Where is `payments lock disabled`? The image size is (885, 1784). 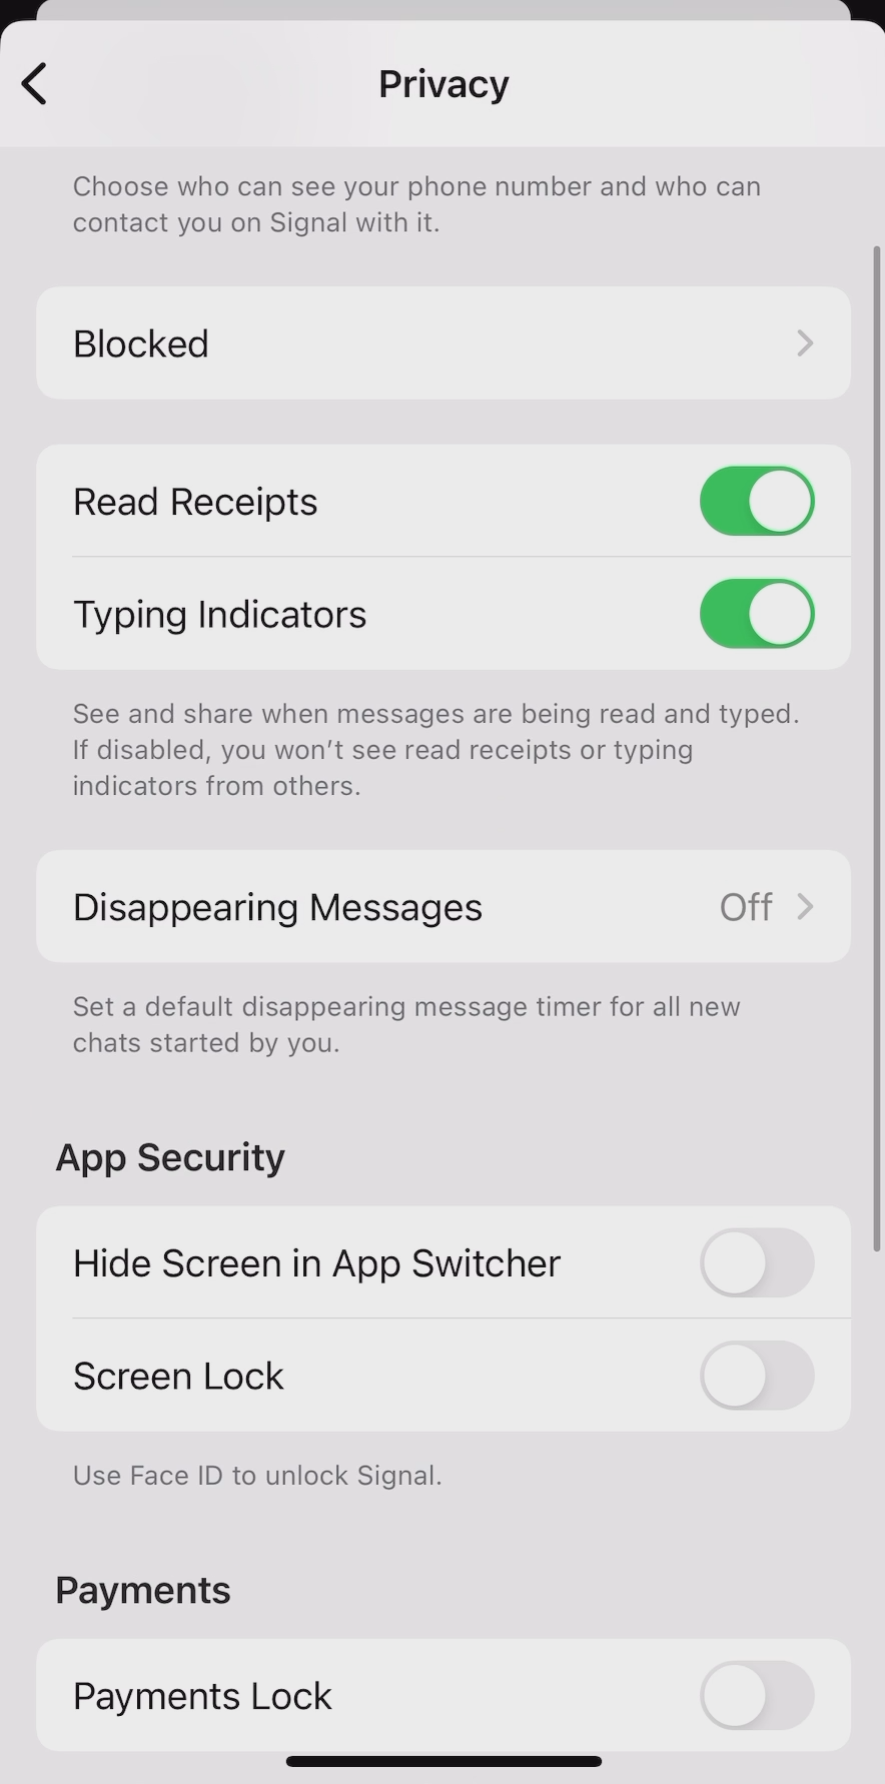
payments lock disabled is located at coordinates (437, 1696).